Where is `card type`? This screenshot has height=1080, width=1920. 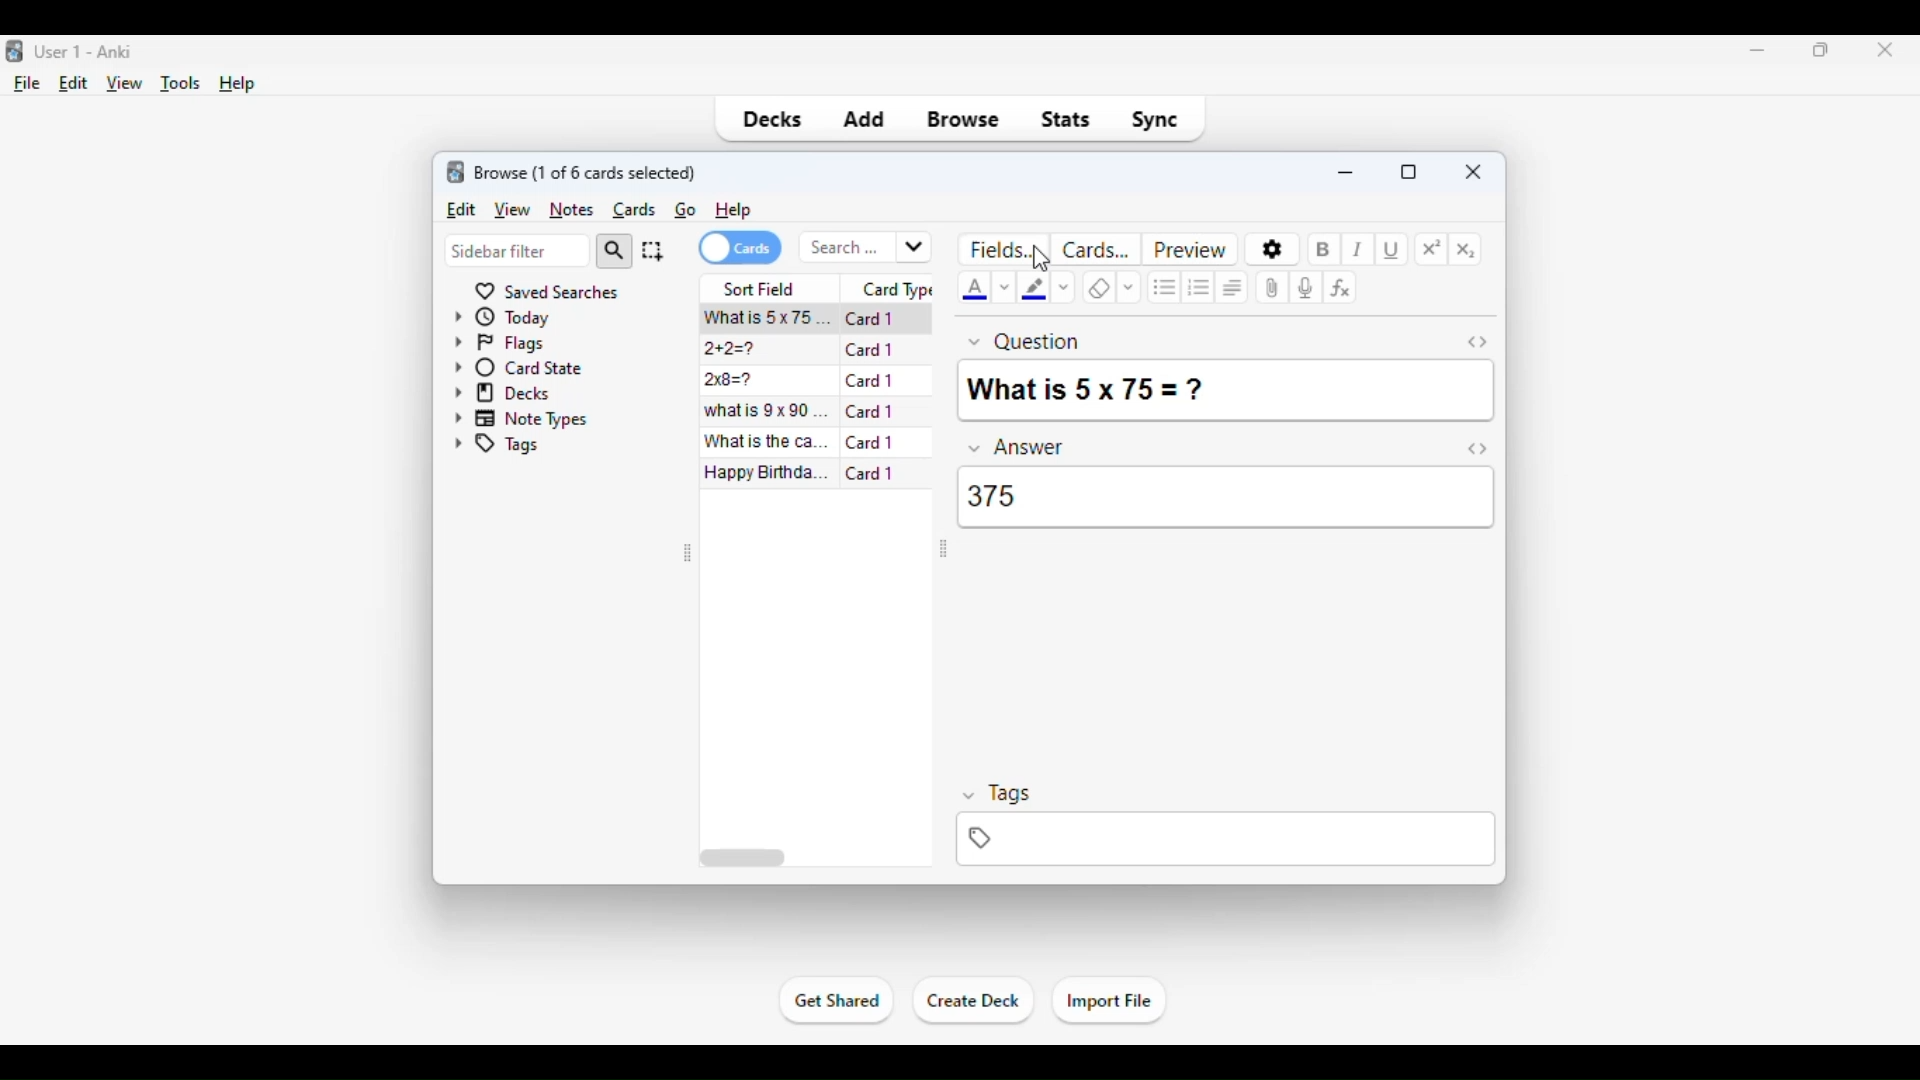 card type is located at coordinates (896, 289).